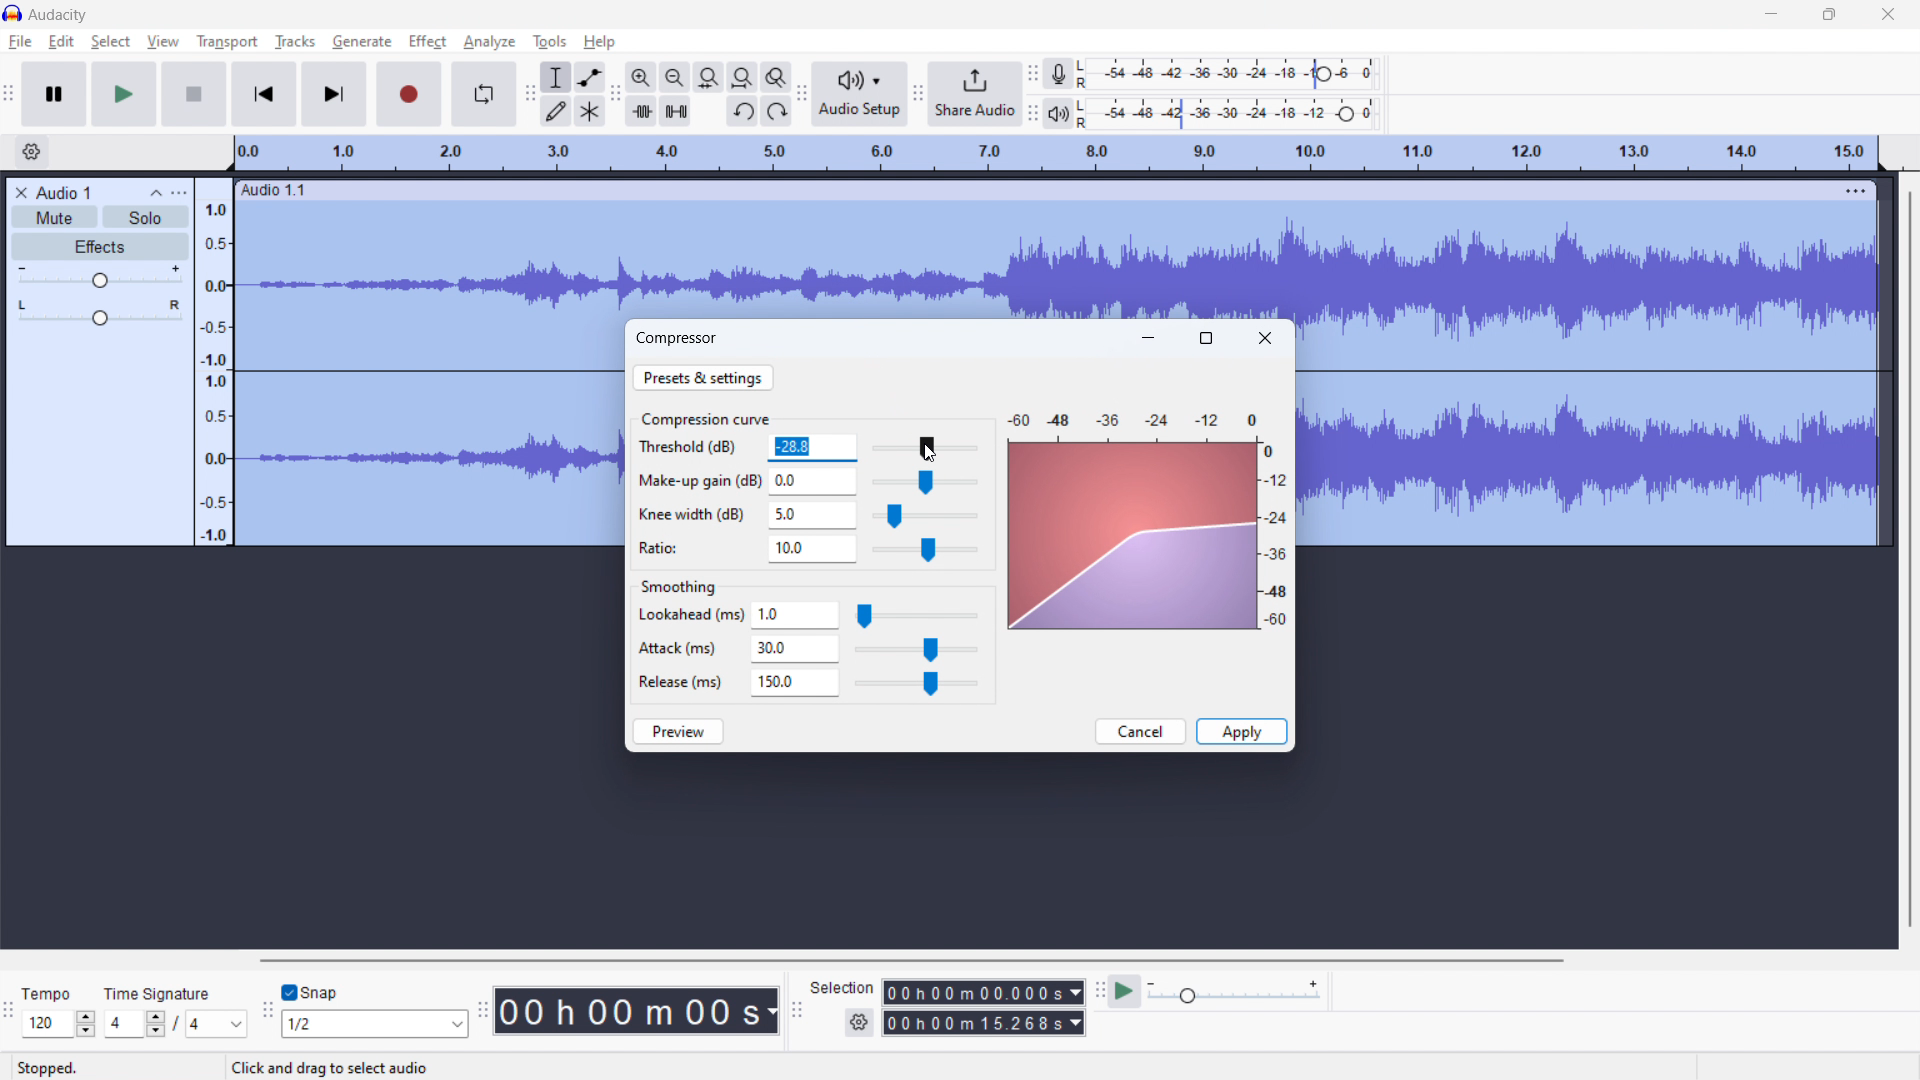 The width and height of the screenshot is (1920, 1080). What do you see at coordinates (842, 985) in the screenshot?
I see `Selection` at bounding box center [842, 985].